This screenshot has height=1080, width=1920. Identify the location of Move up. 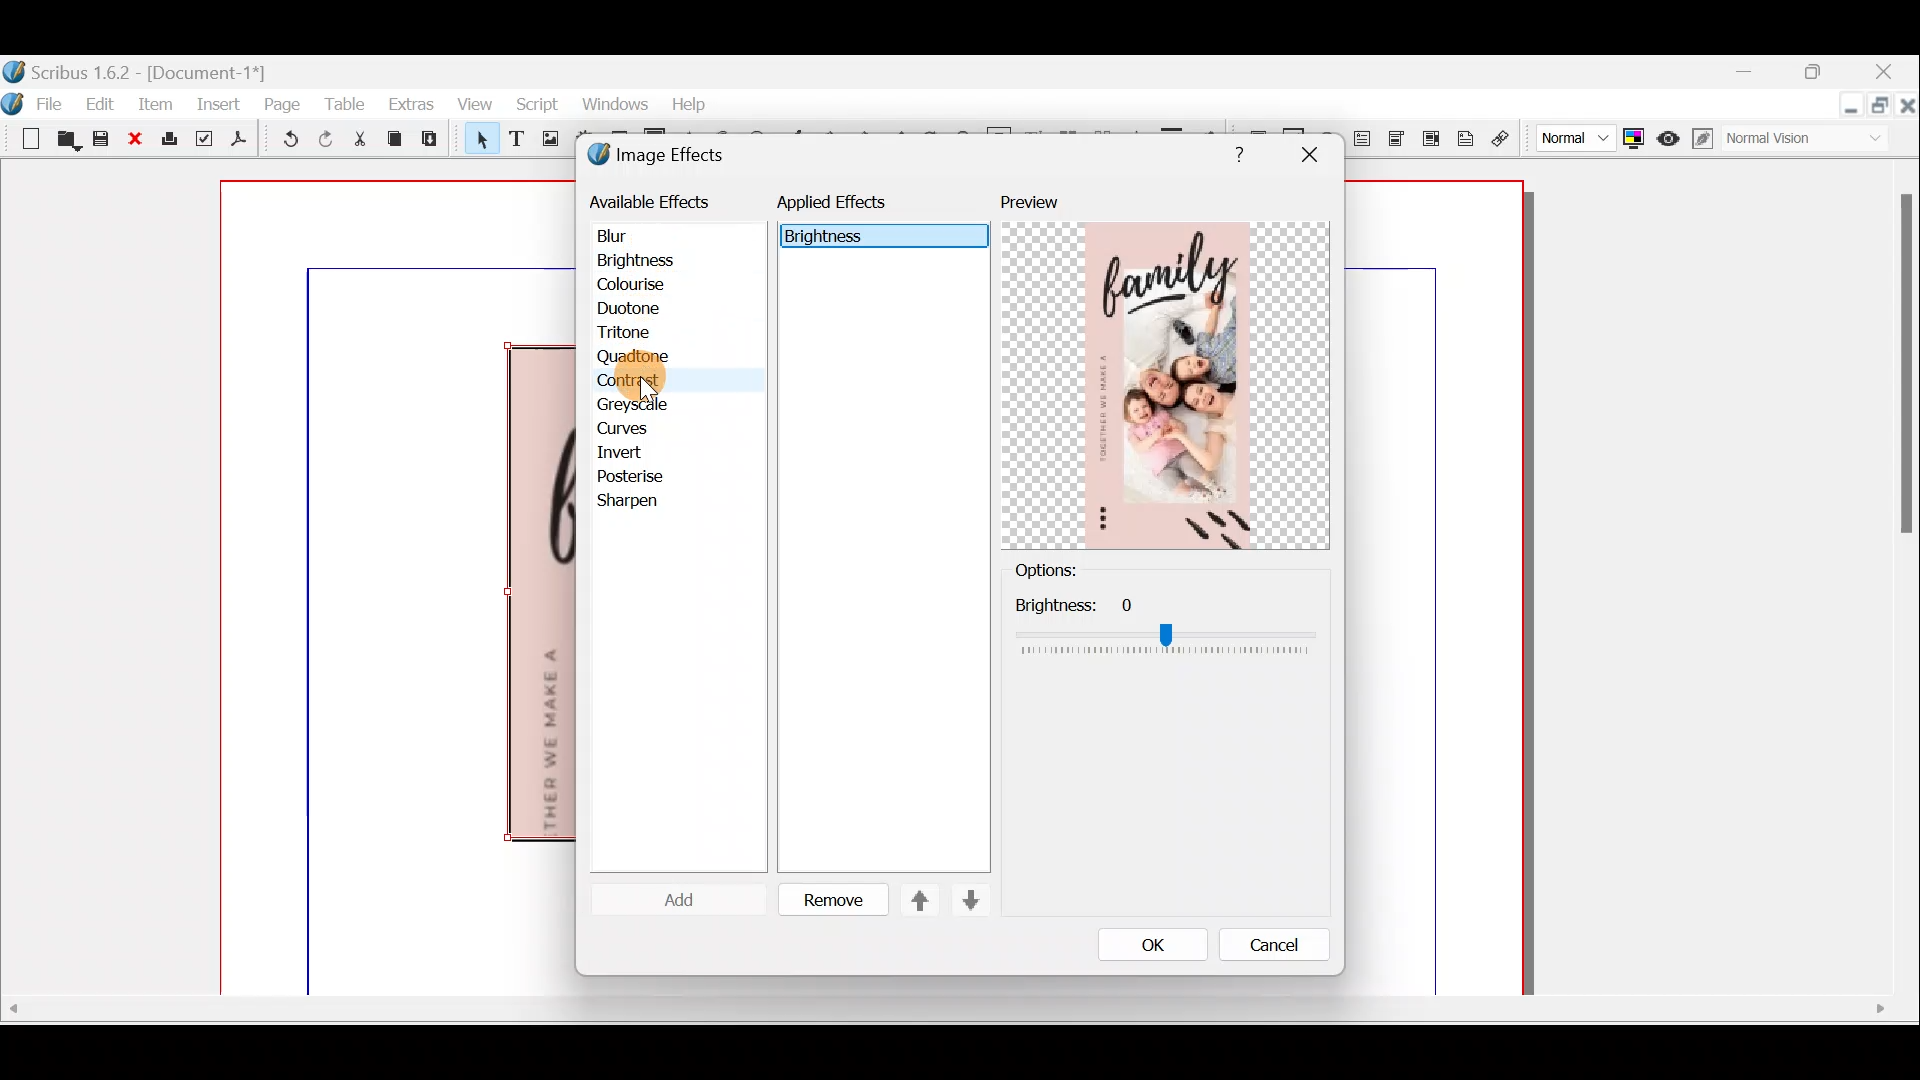
(911, 900).